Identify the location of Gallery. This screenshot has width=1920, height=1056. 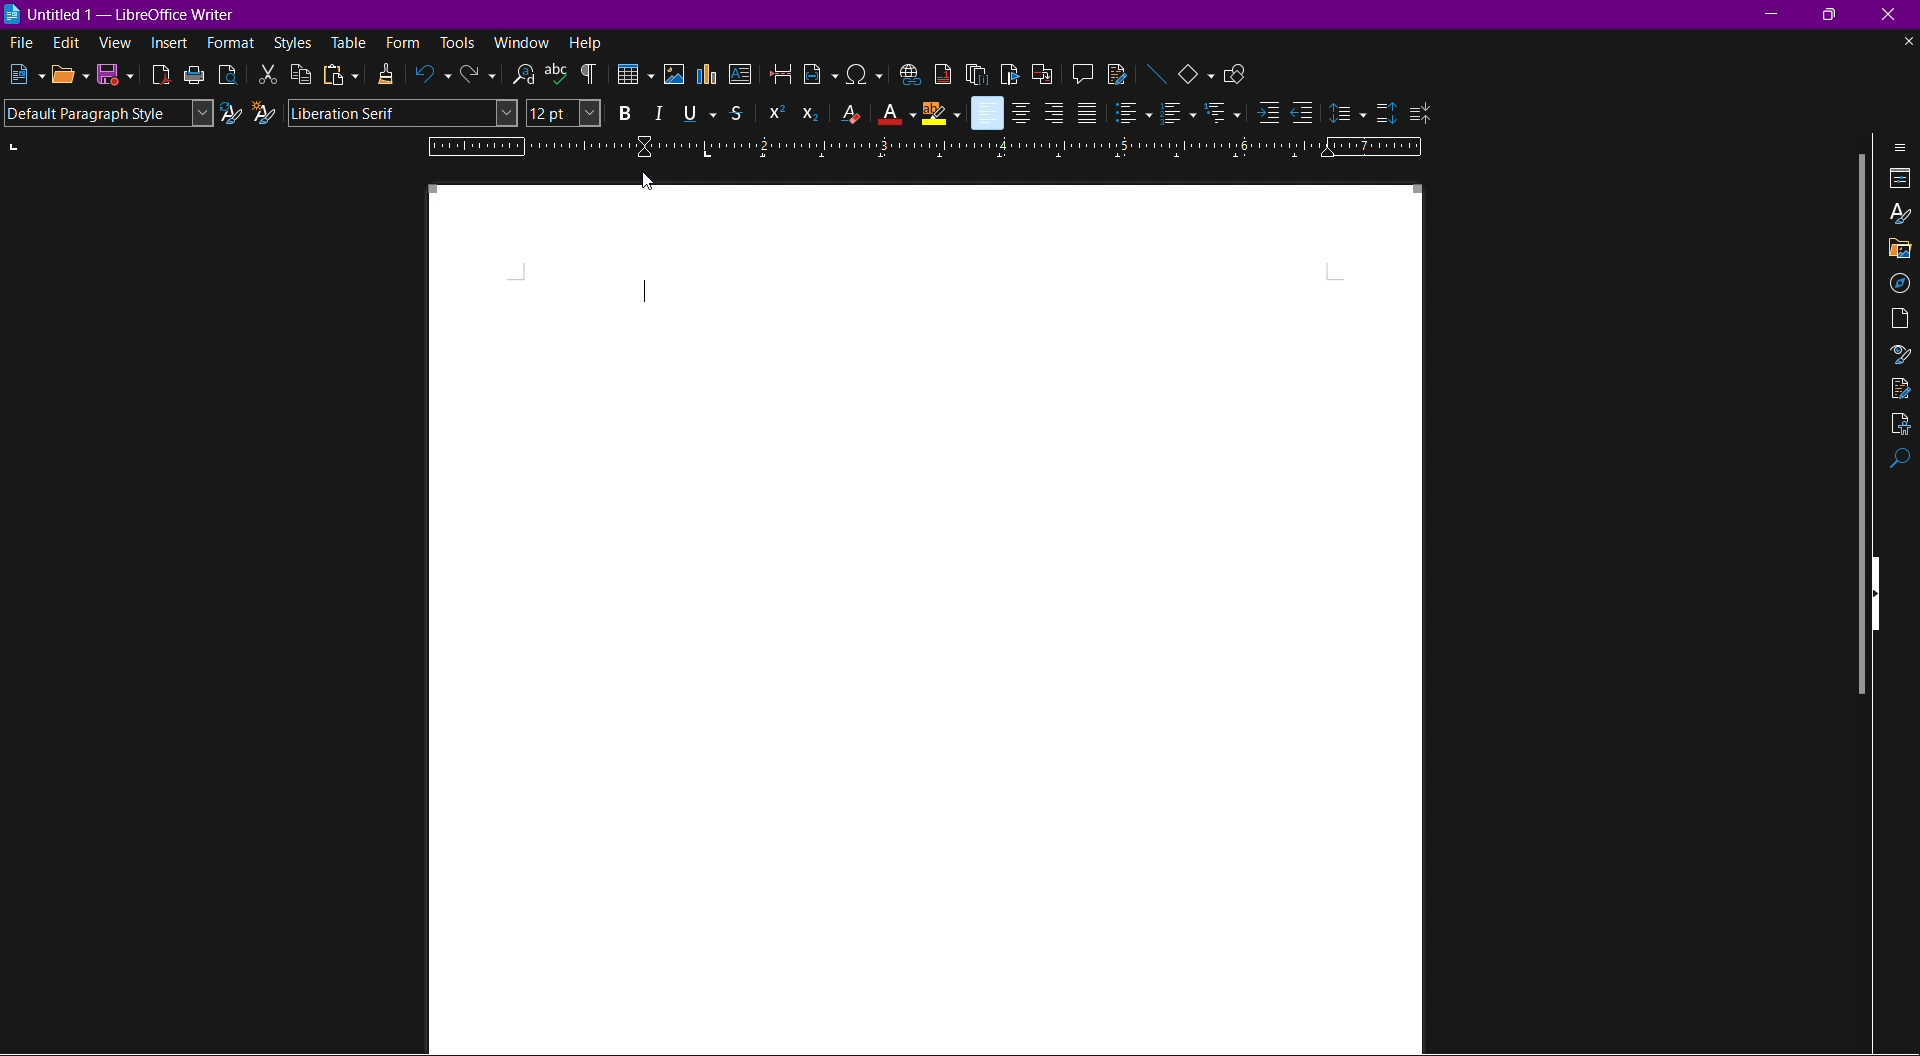
(1900, 248).